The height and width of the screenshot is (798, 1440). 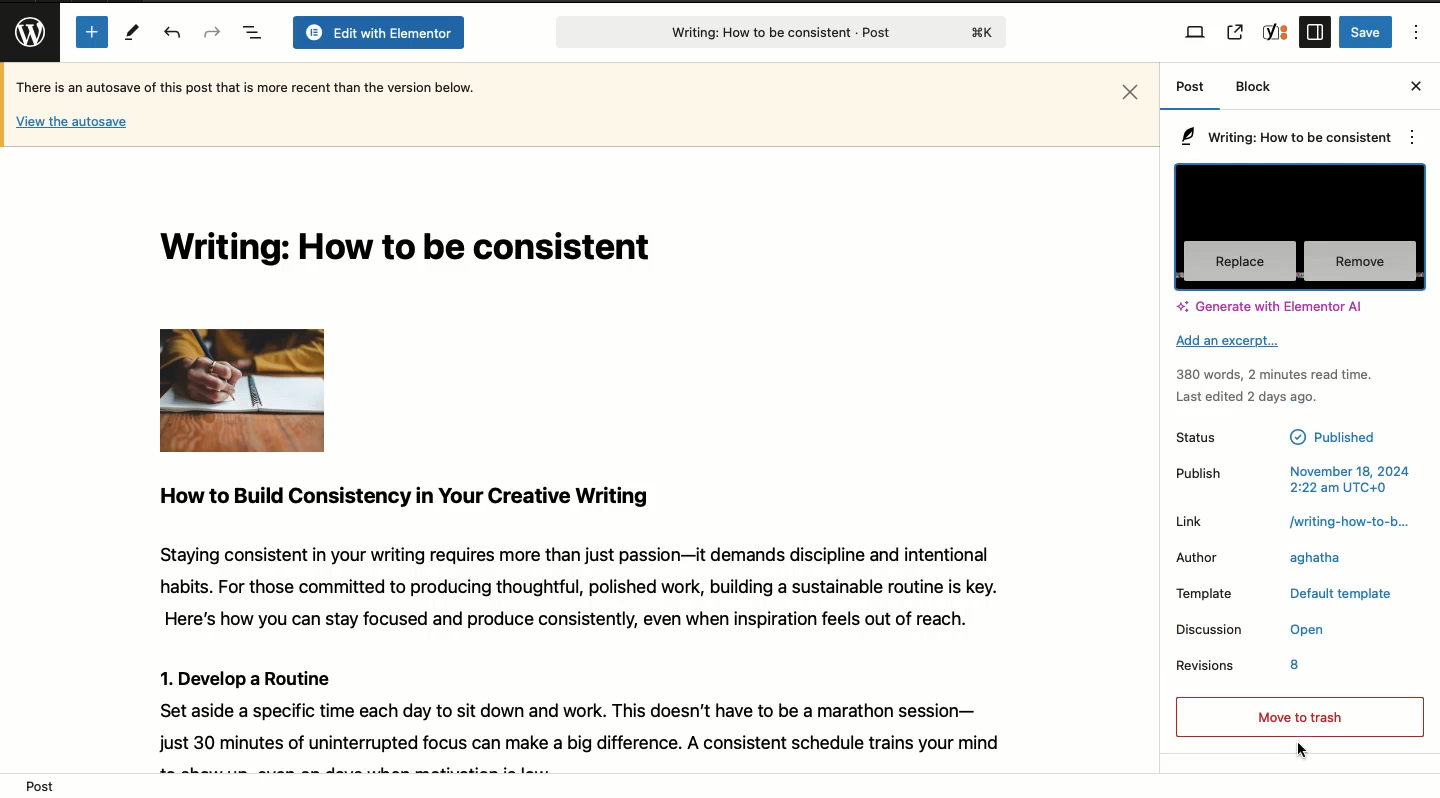 What do you see at coordinates (1286, 137) in the screenshot?
I see `Title` at bounding box center [1286, 137].